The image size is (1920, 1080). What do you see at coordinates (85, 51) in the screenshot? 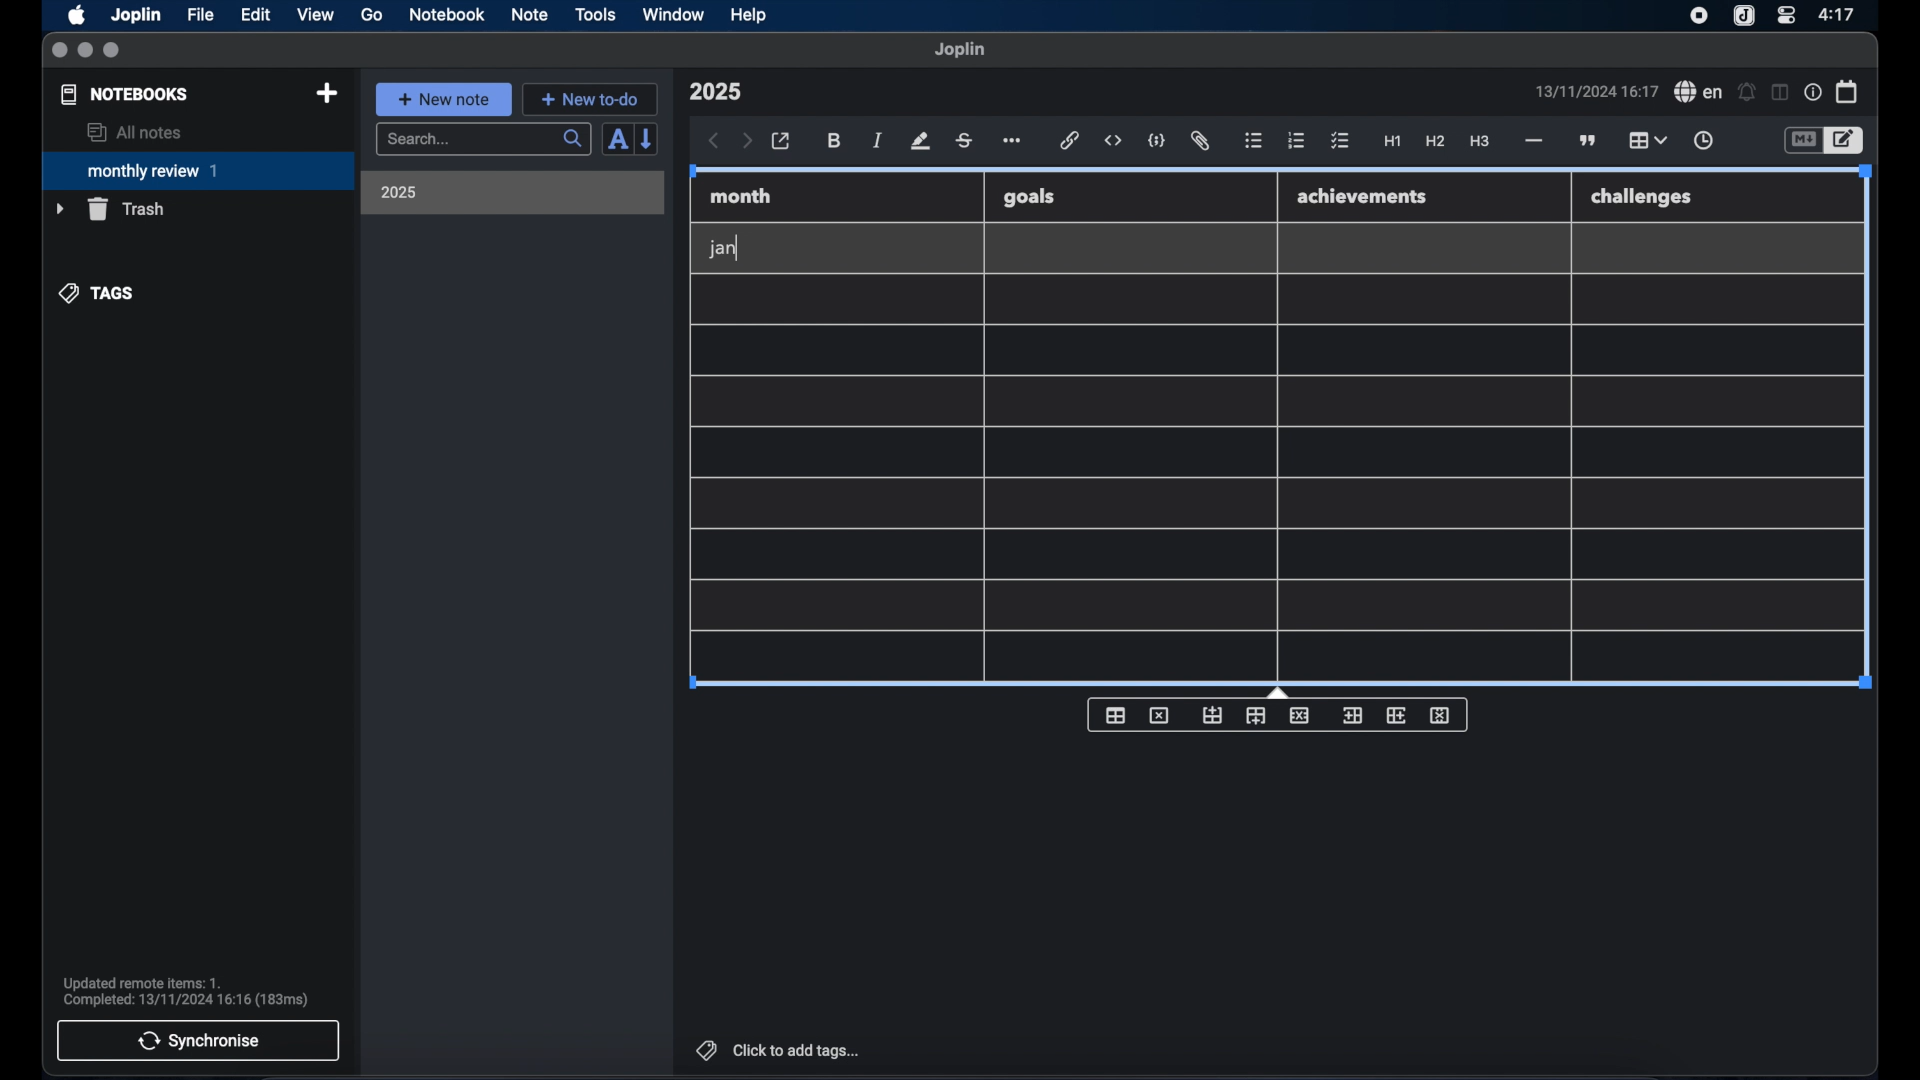
I see `minimize` at bounding box center [85, 51].